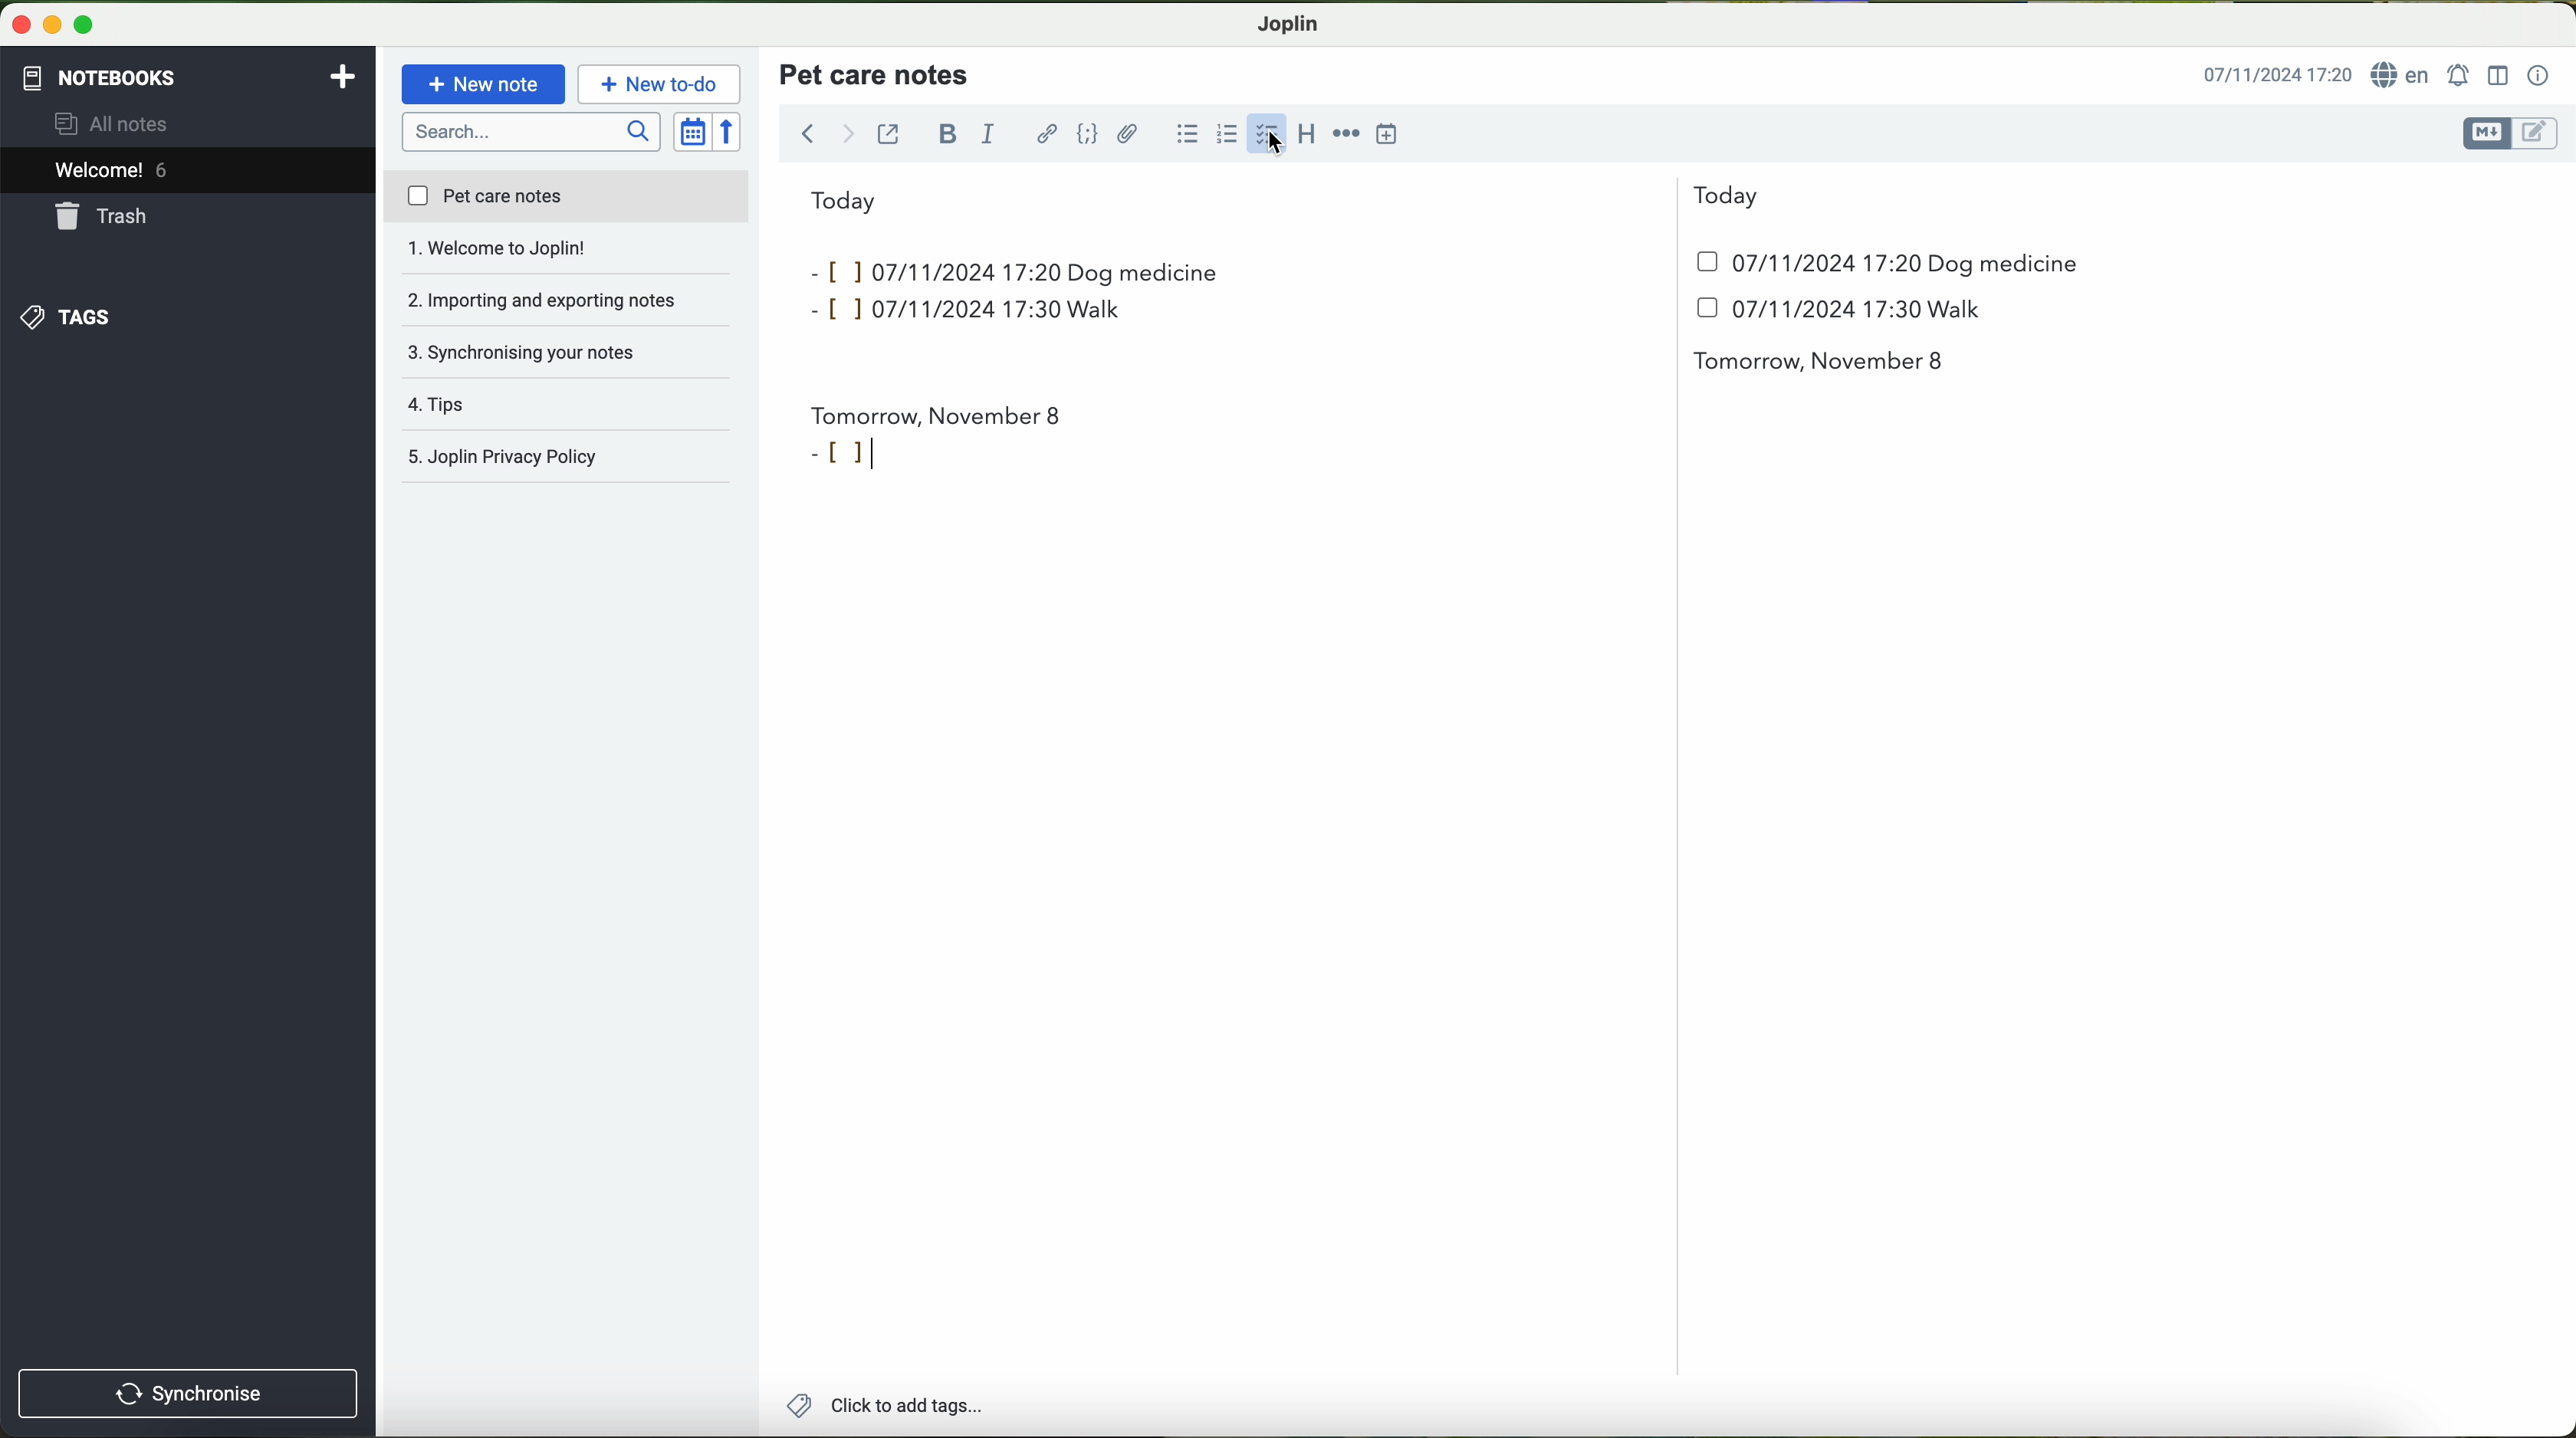 The height and width of the screenshot is (1438, 2576). I want to click on reverse sort order, so click(733, 133).